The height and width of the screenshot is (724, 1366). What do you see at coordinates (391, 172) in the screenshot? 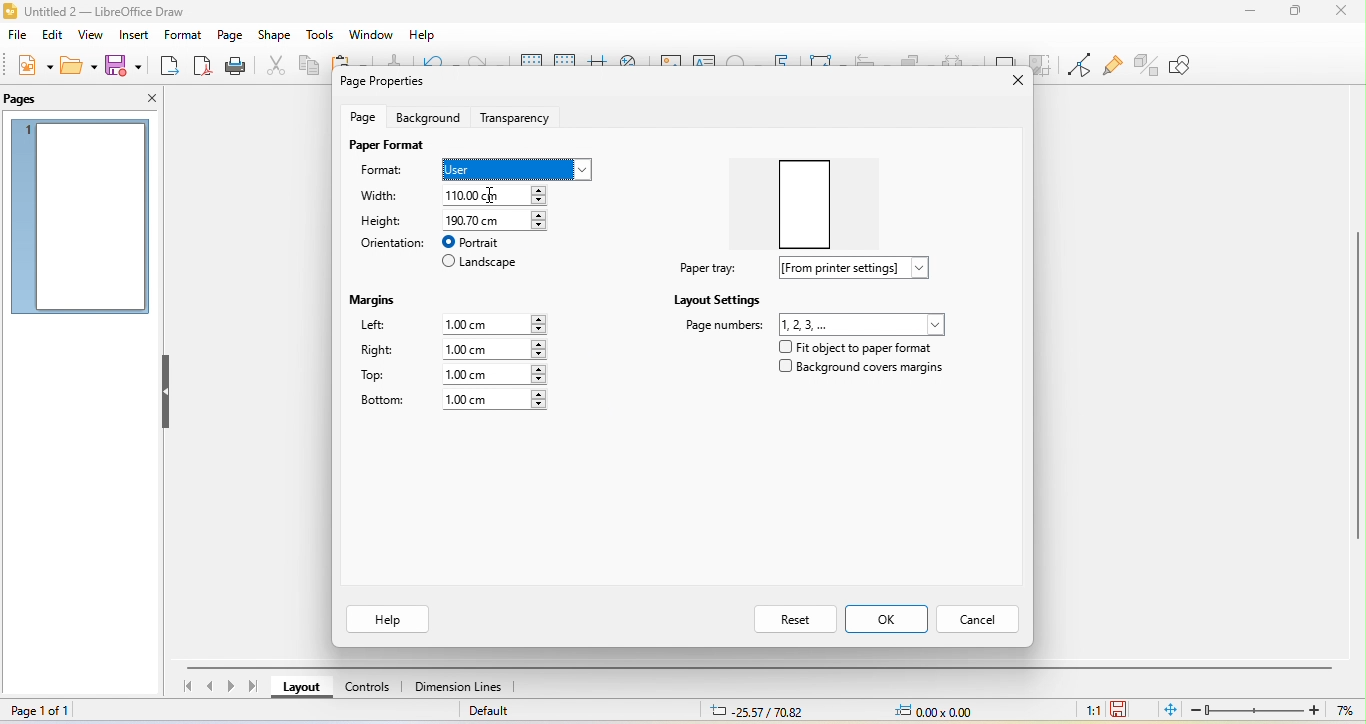
I see `format` at bounding box center [391, 172].